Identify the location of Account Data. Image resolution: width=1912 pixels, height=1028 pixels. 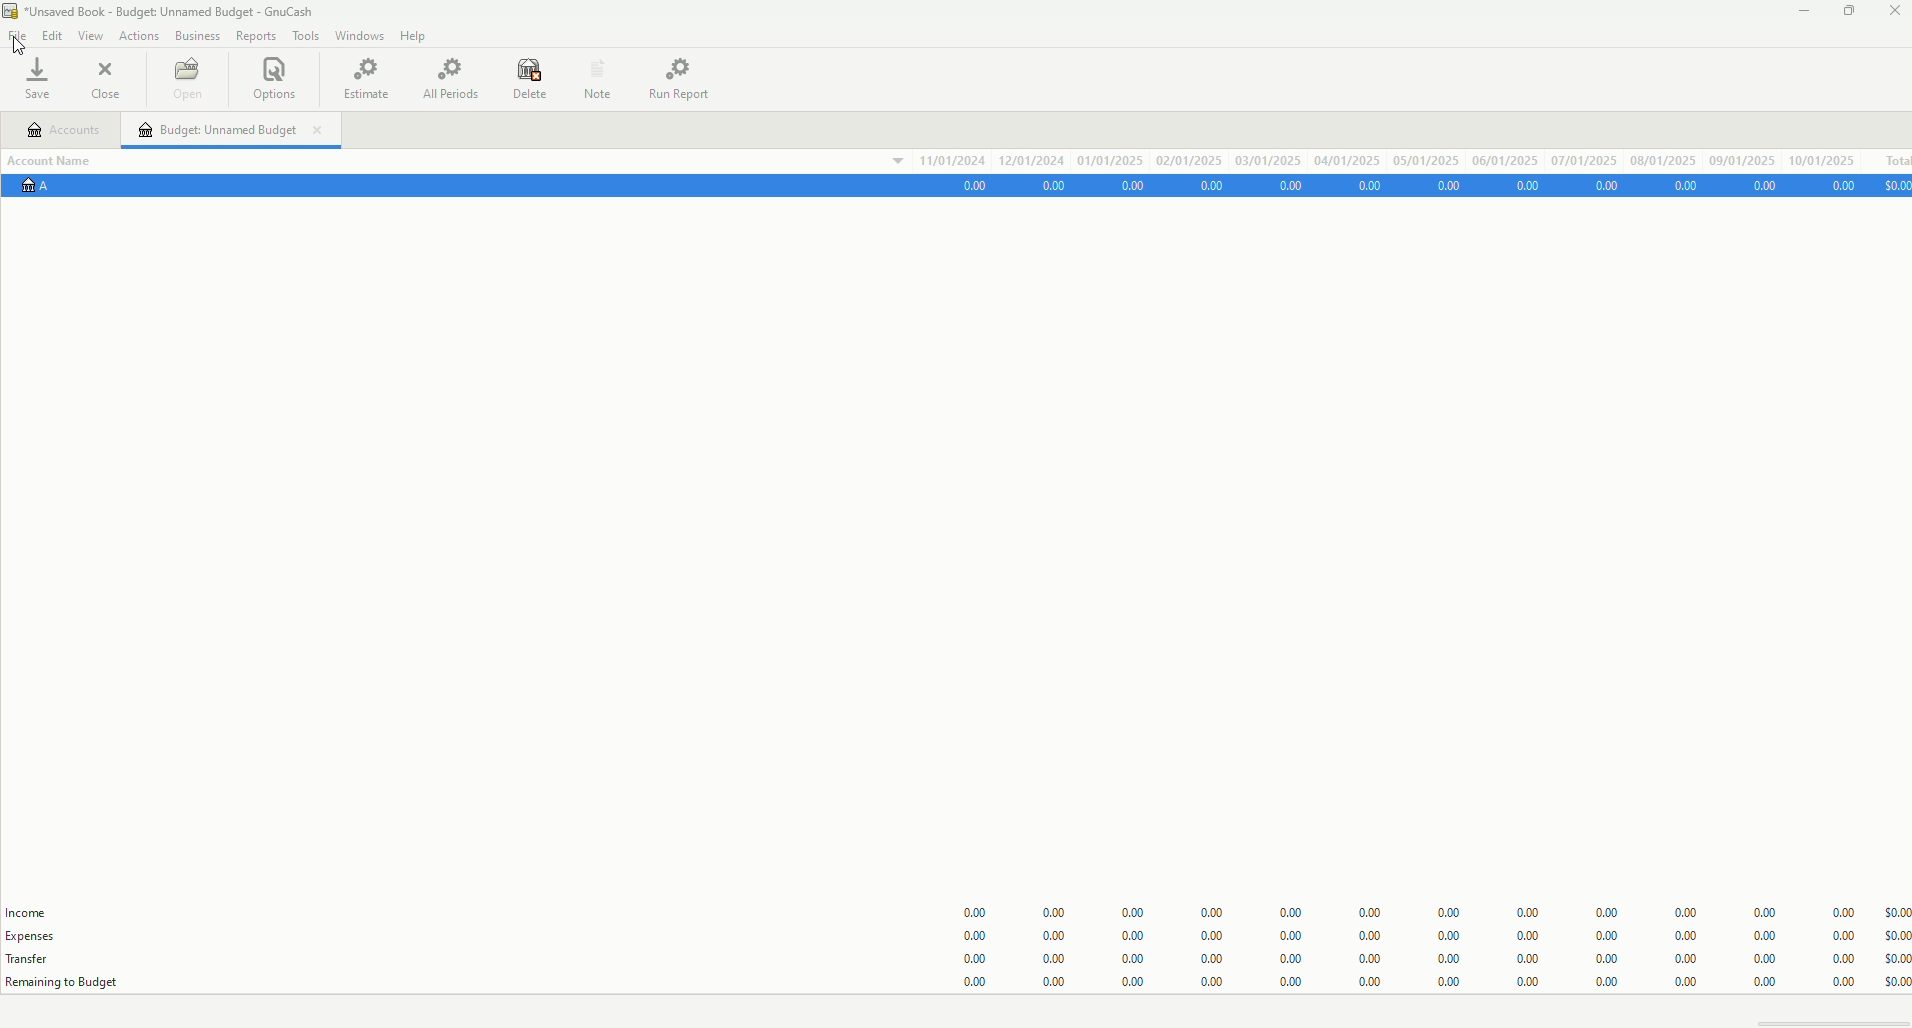
(1431, 186).